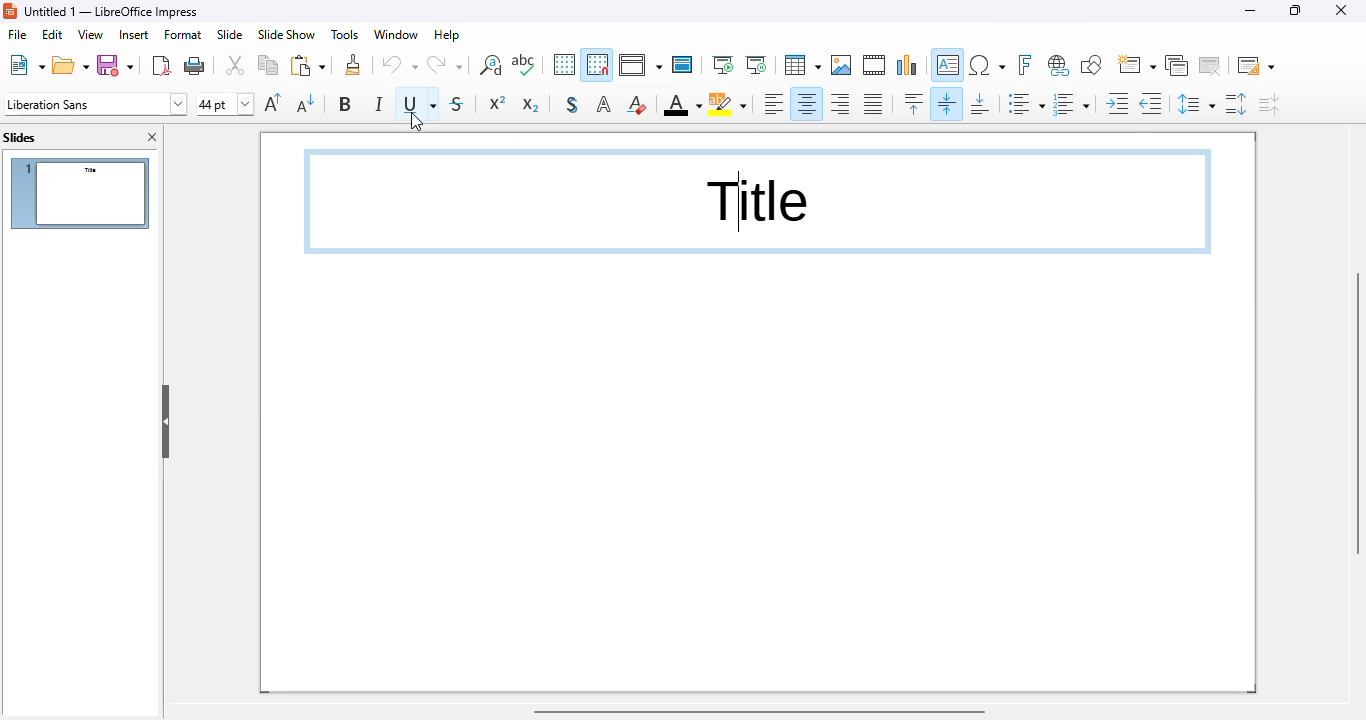 The height and width of the screenshot is (720, 1366). I want to click on new, so click(25, 65).